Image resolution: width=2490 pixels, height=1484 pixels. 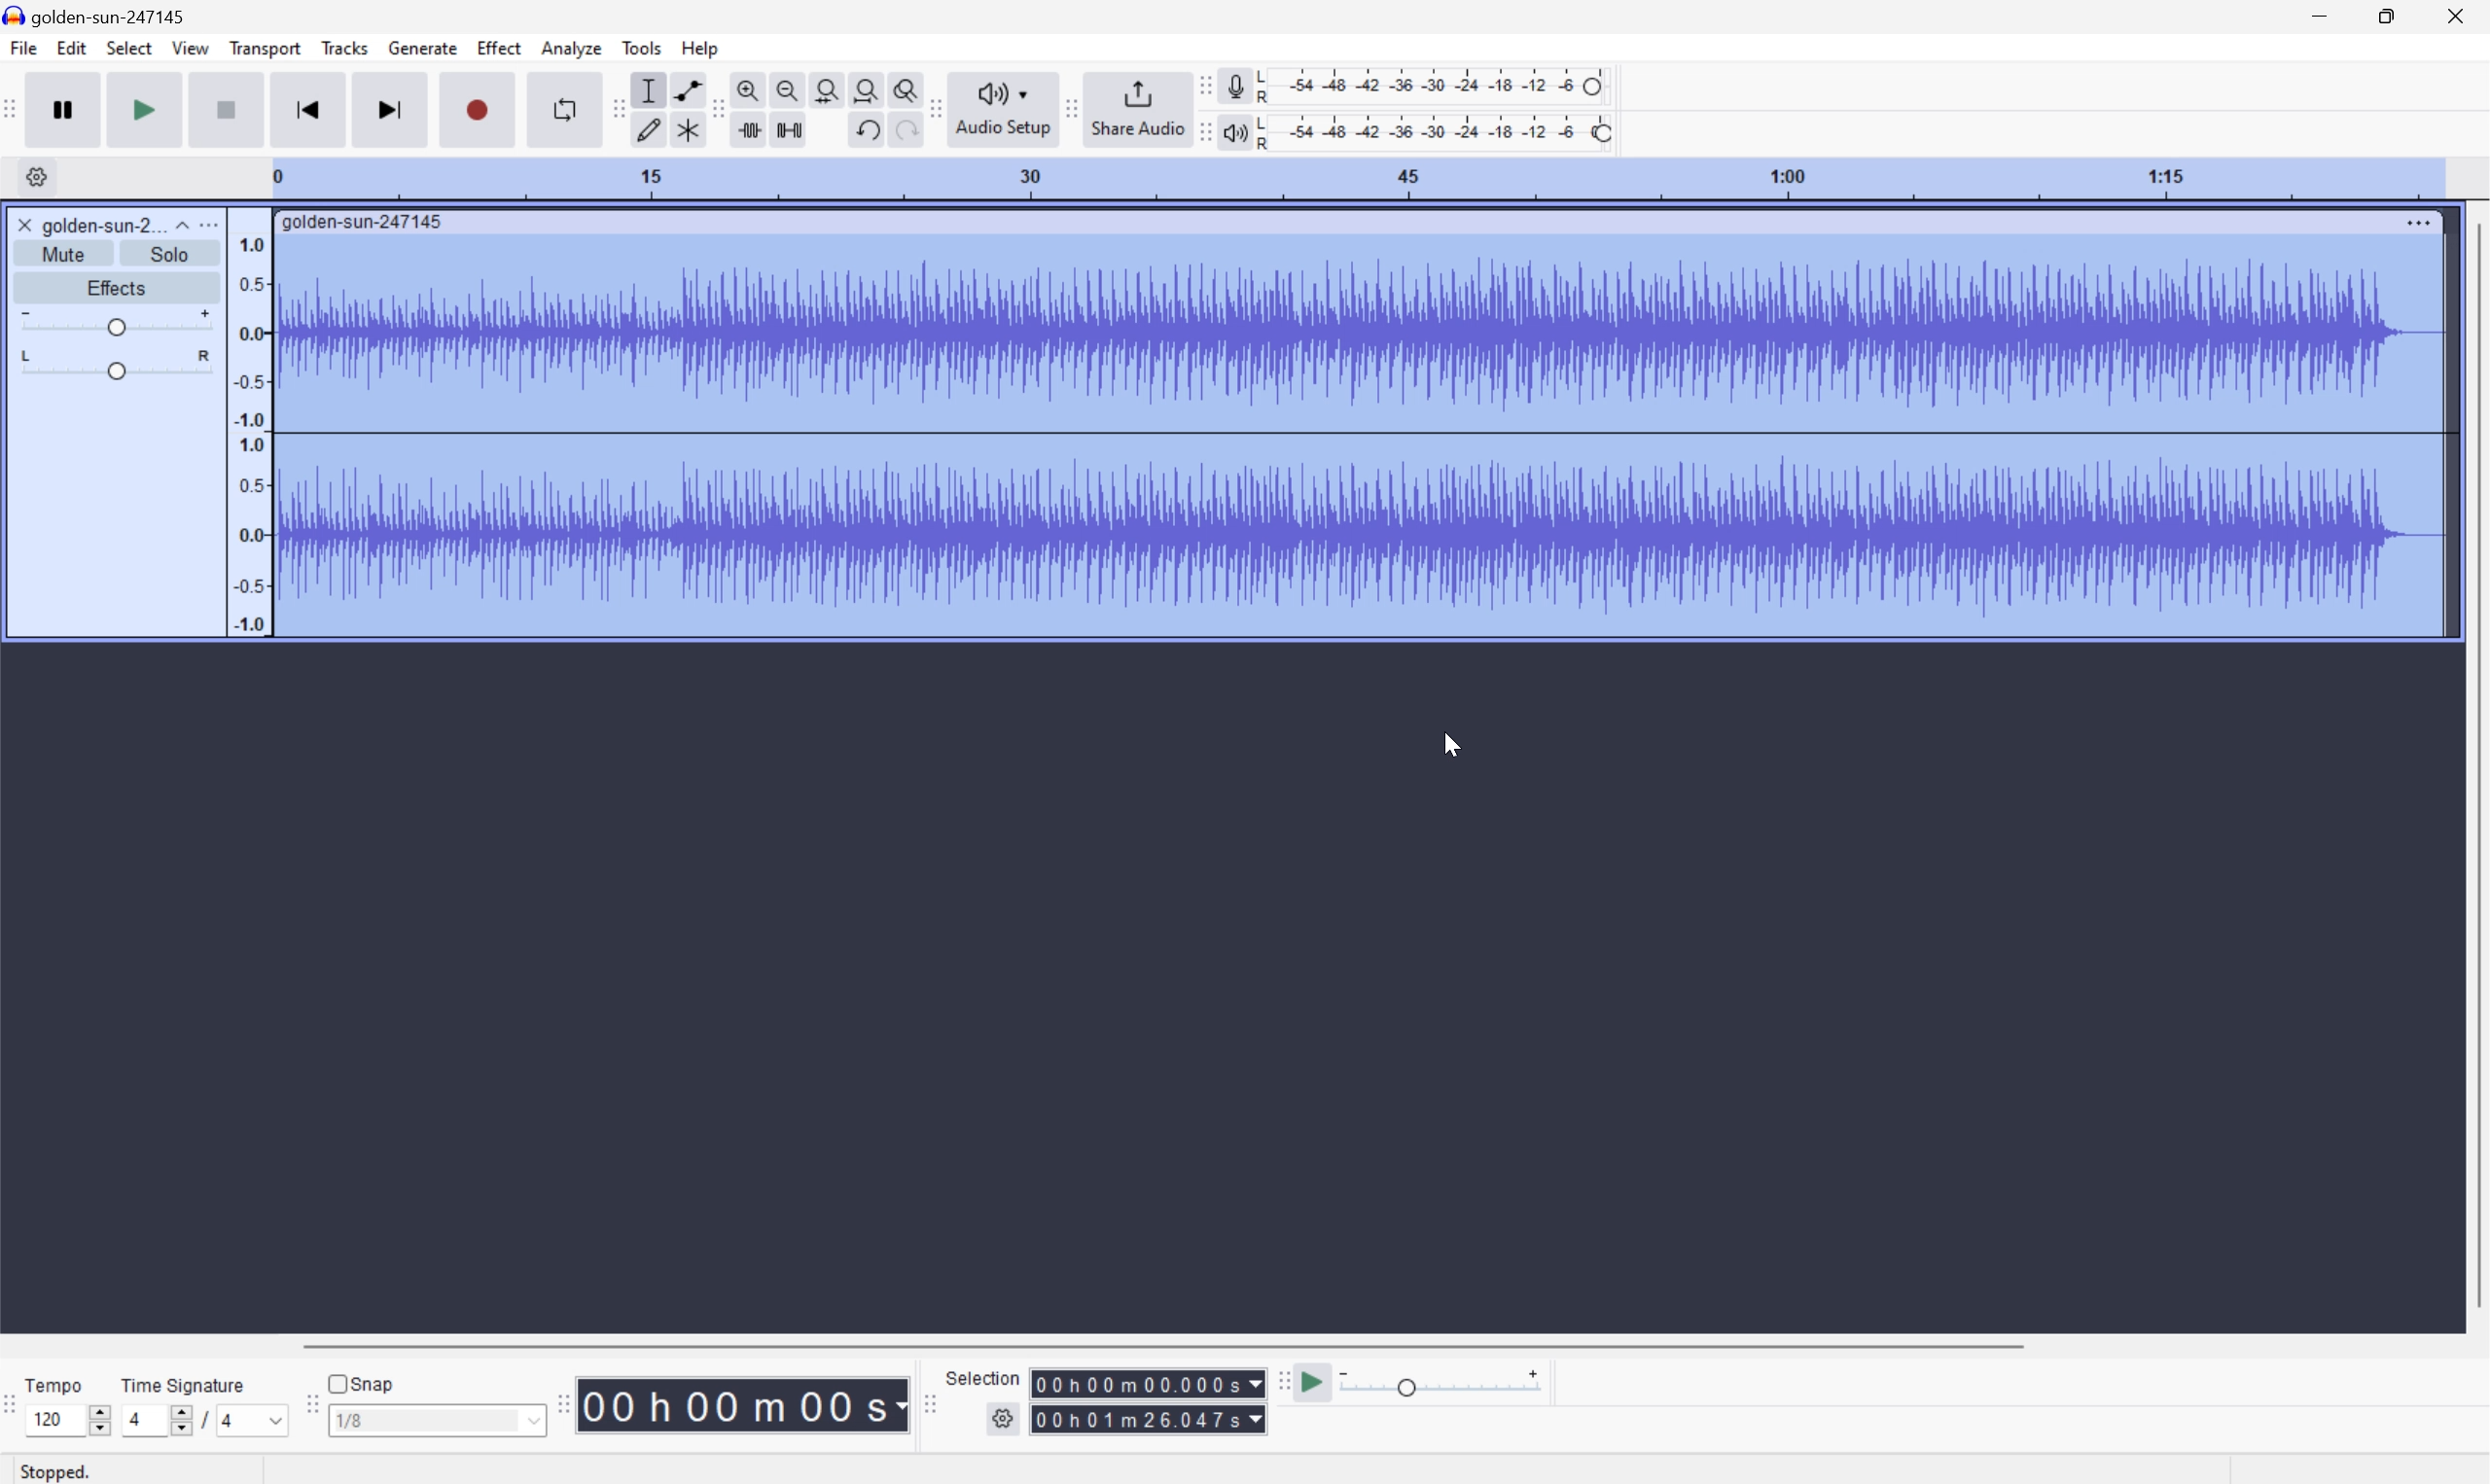 I want to click on Cursor, so click(x=1446, y=750).